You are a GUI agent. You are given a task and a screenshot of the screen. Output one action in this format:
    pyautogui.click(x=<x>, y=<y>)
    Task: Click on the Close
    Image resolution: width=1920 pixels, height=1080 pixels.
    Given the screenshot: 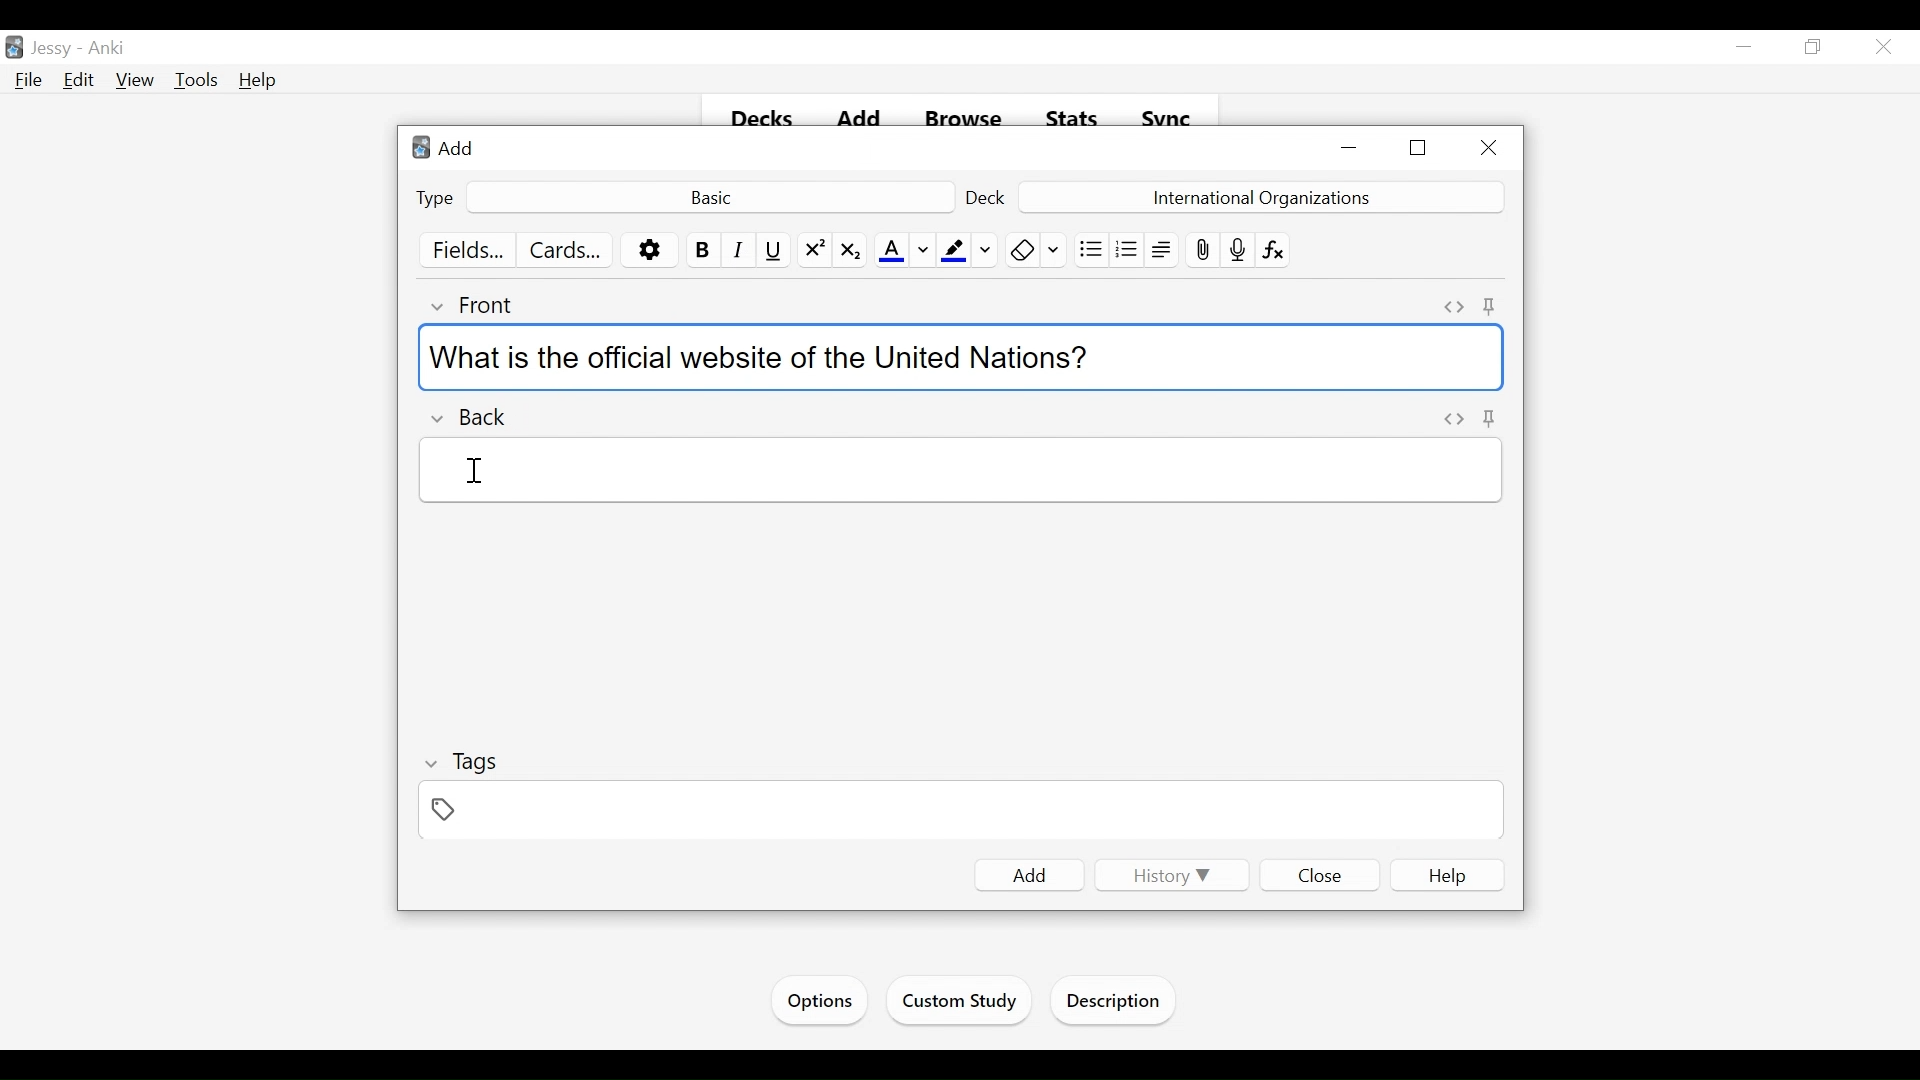 What is the action you would take?
    pyautogui.click(x=1319, y=875)
    